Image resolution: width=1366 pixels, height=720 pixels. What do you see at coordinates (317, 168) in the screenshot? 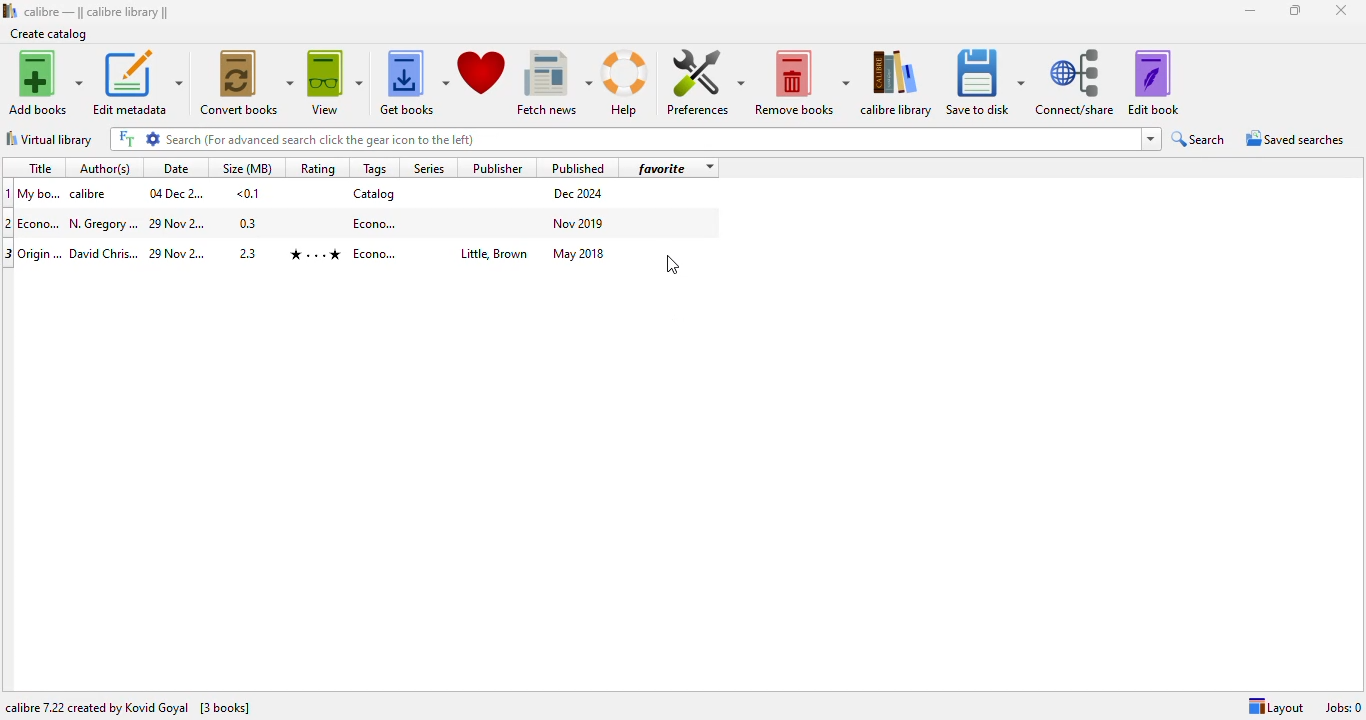
I see `rating` at bounding box center [317, 168].